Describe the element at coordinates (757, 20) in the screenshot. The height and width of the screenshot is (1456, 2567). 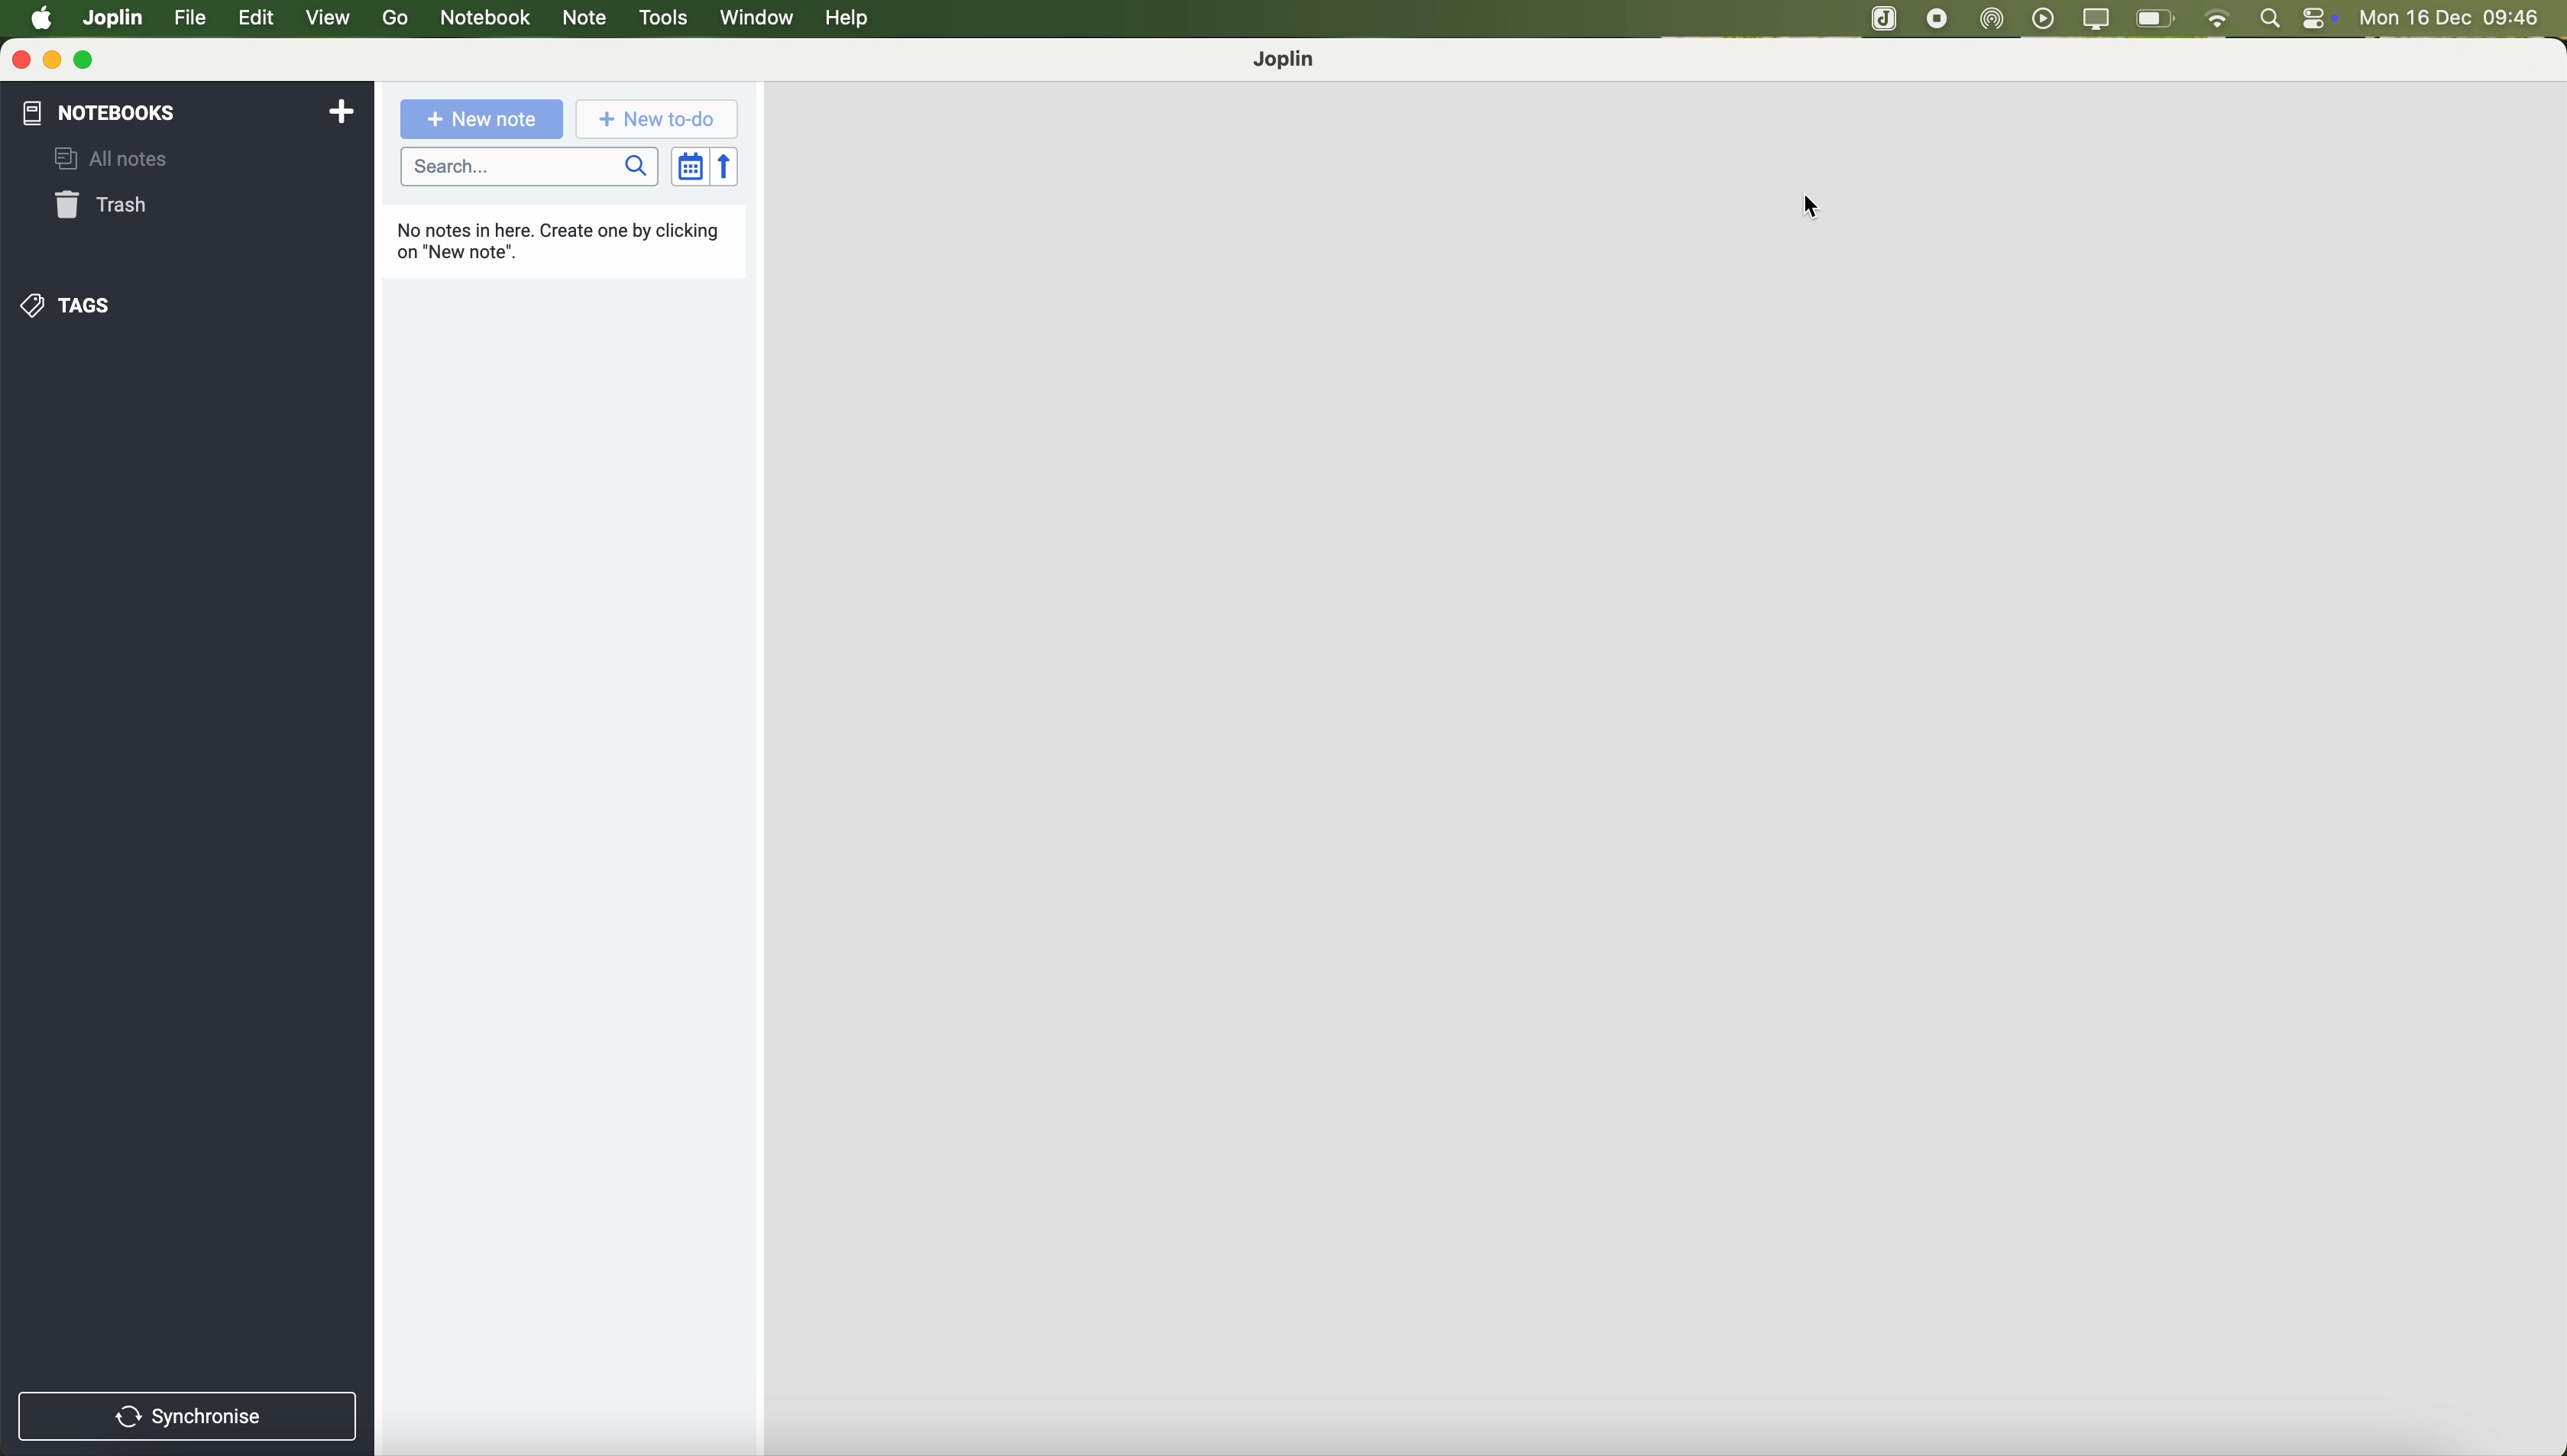
I see `window` at that location.